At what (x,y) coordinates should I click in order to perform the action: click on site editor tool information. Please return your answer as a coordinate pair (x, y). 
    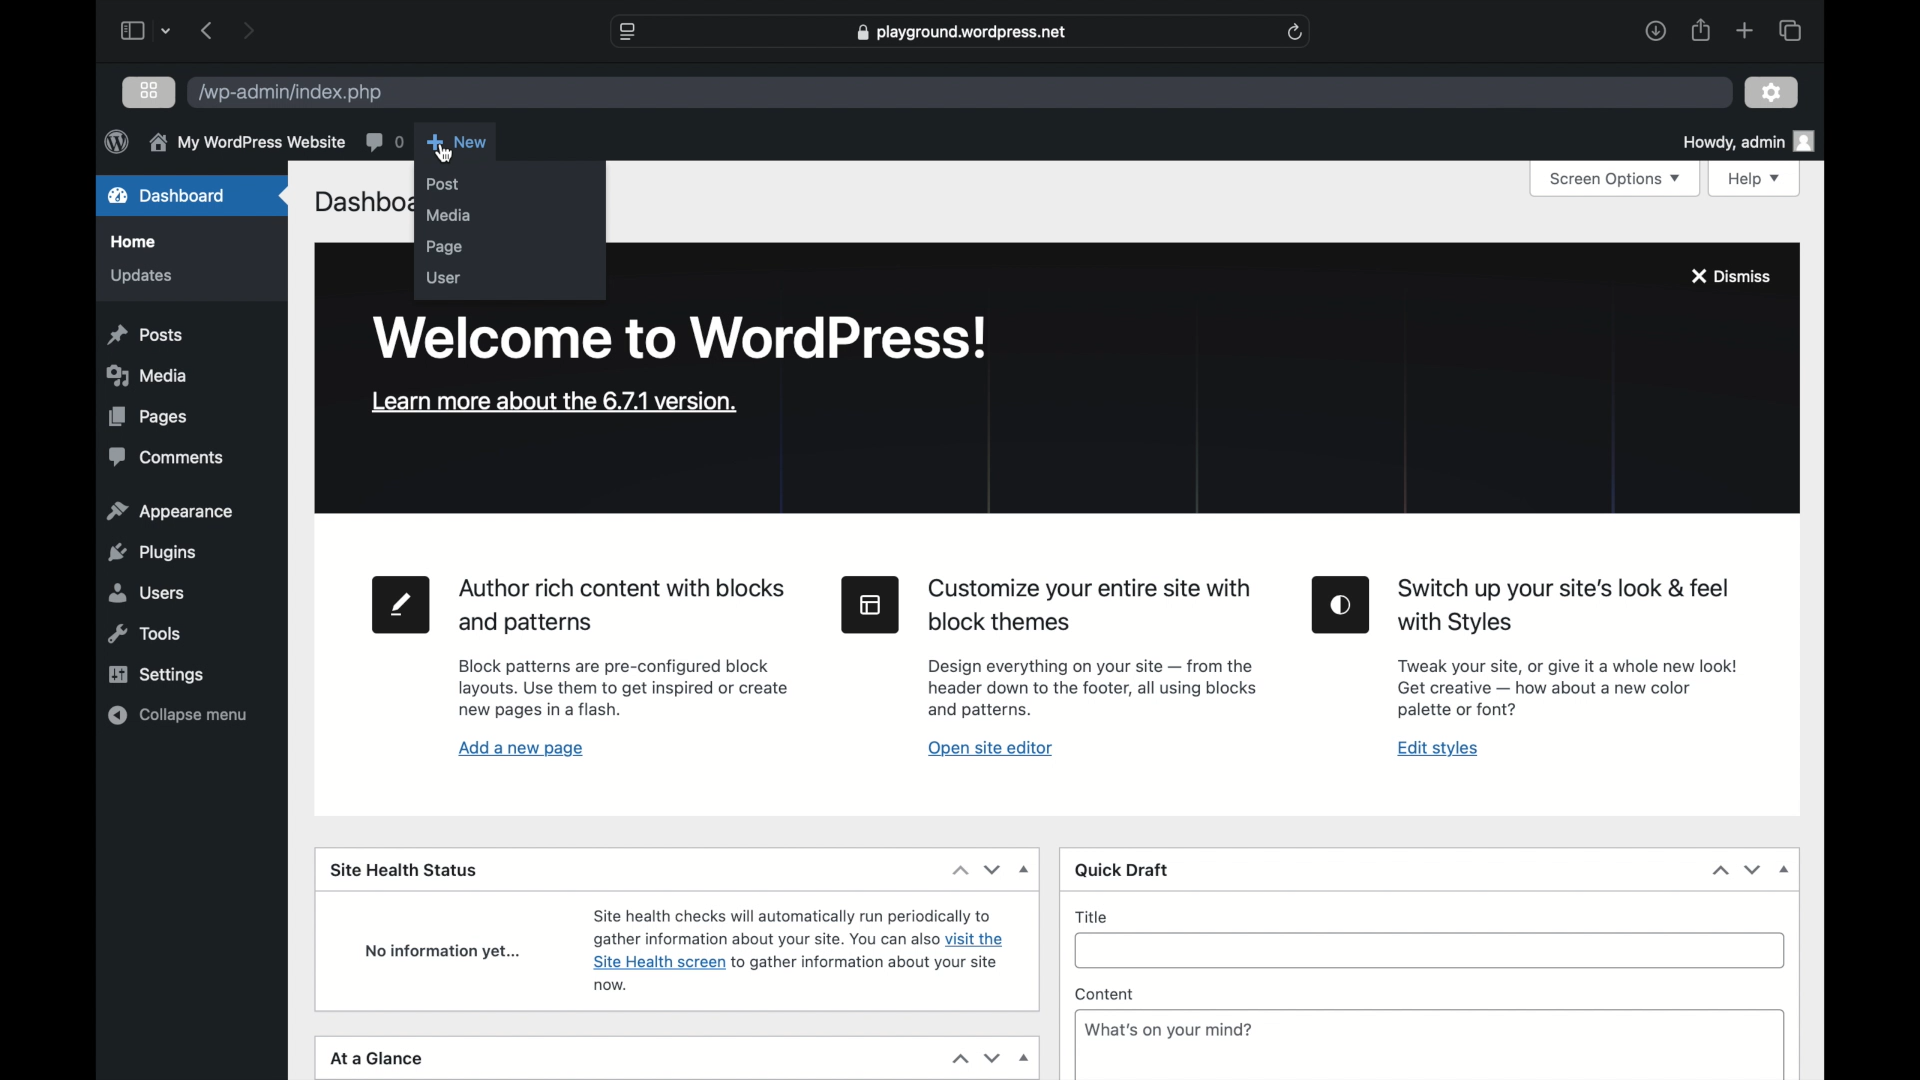
    Looking at the image, I should click on (1093, 689).